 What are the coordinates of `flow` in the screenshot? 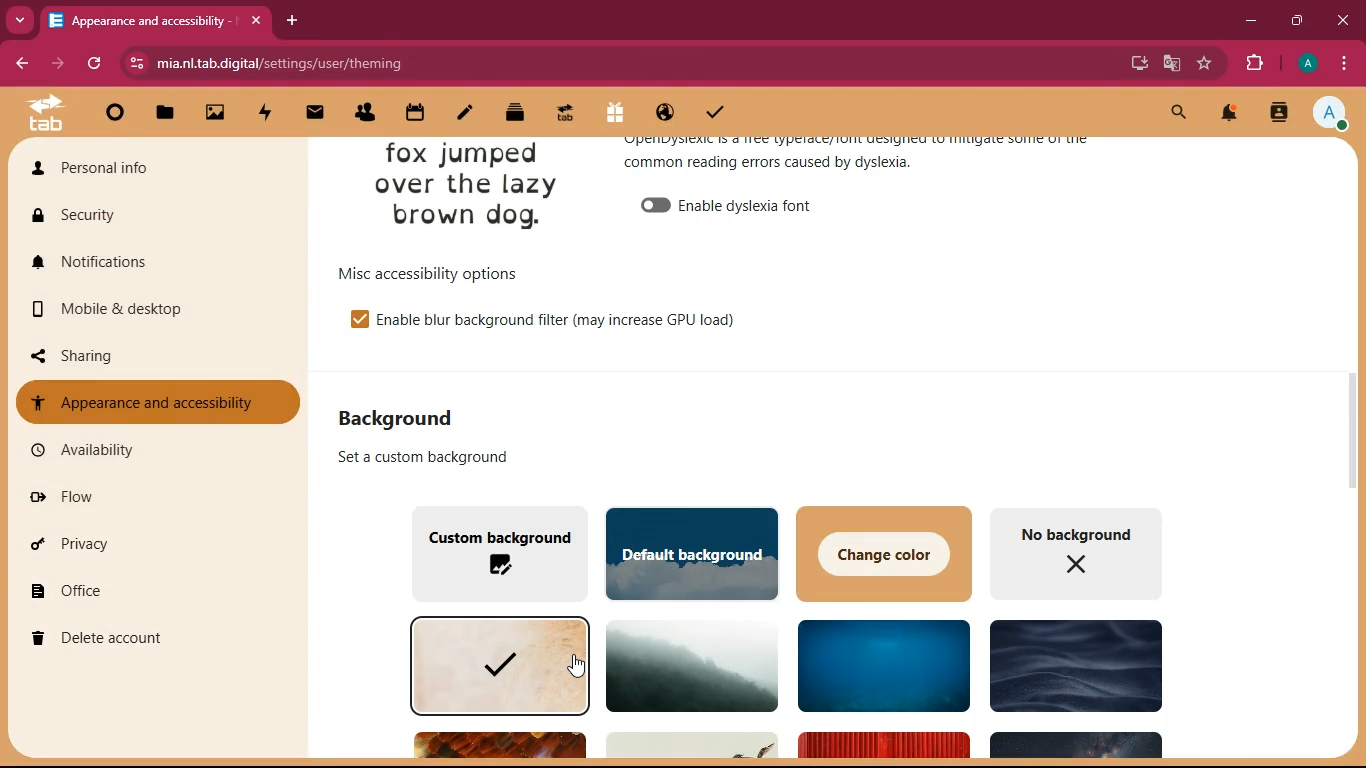 It's located at (154, 502).